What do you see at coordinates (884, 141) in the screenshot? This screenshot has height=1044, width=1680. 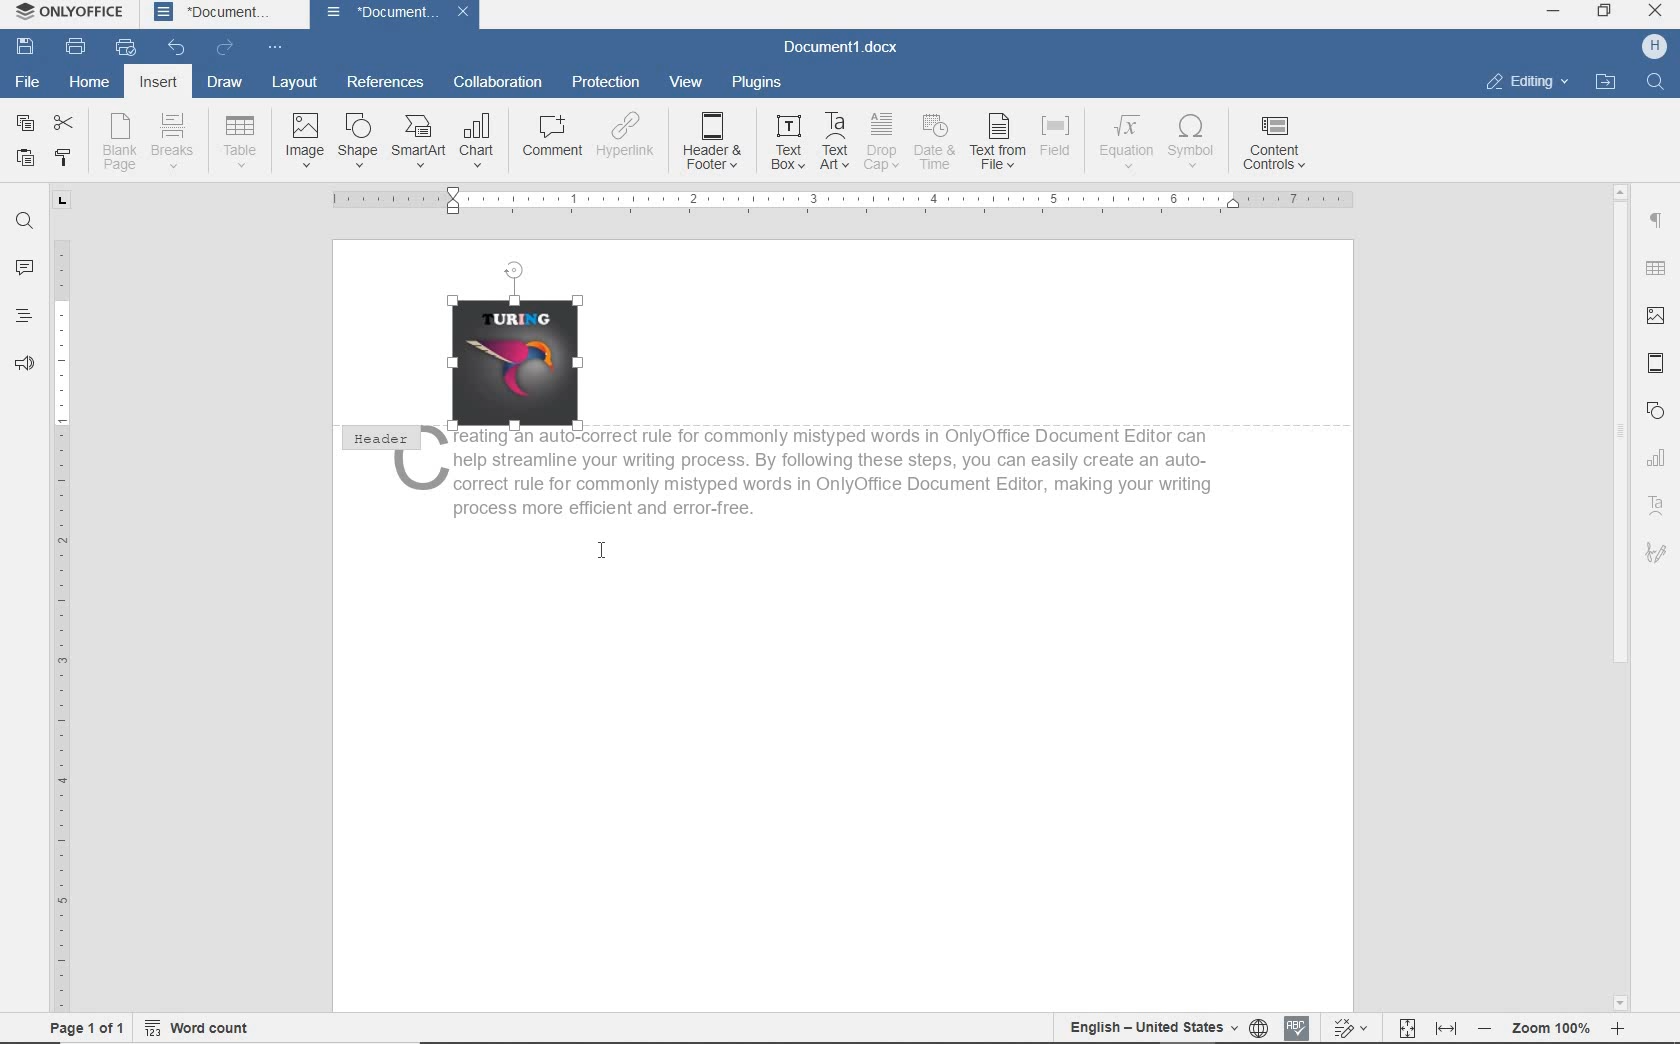 I see `` at bounding box center [884, 141].